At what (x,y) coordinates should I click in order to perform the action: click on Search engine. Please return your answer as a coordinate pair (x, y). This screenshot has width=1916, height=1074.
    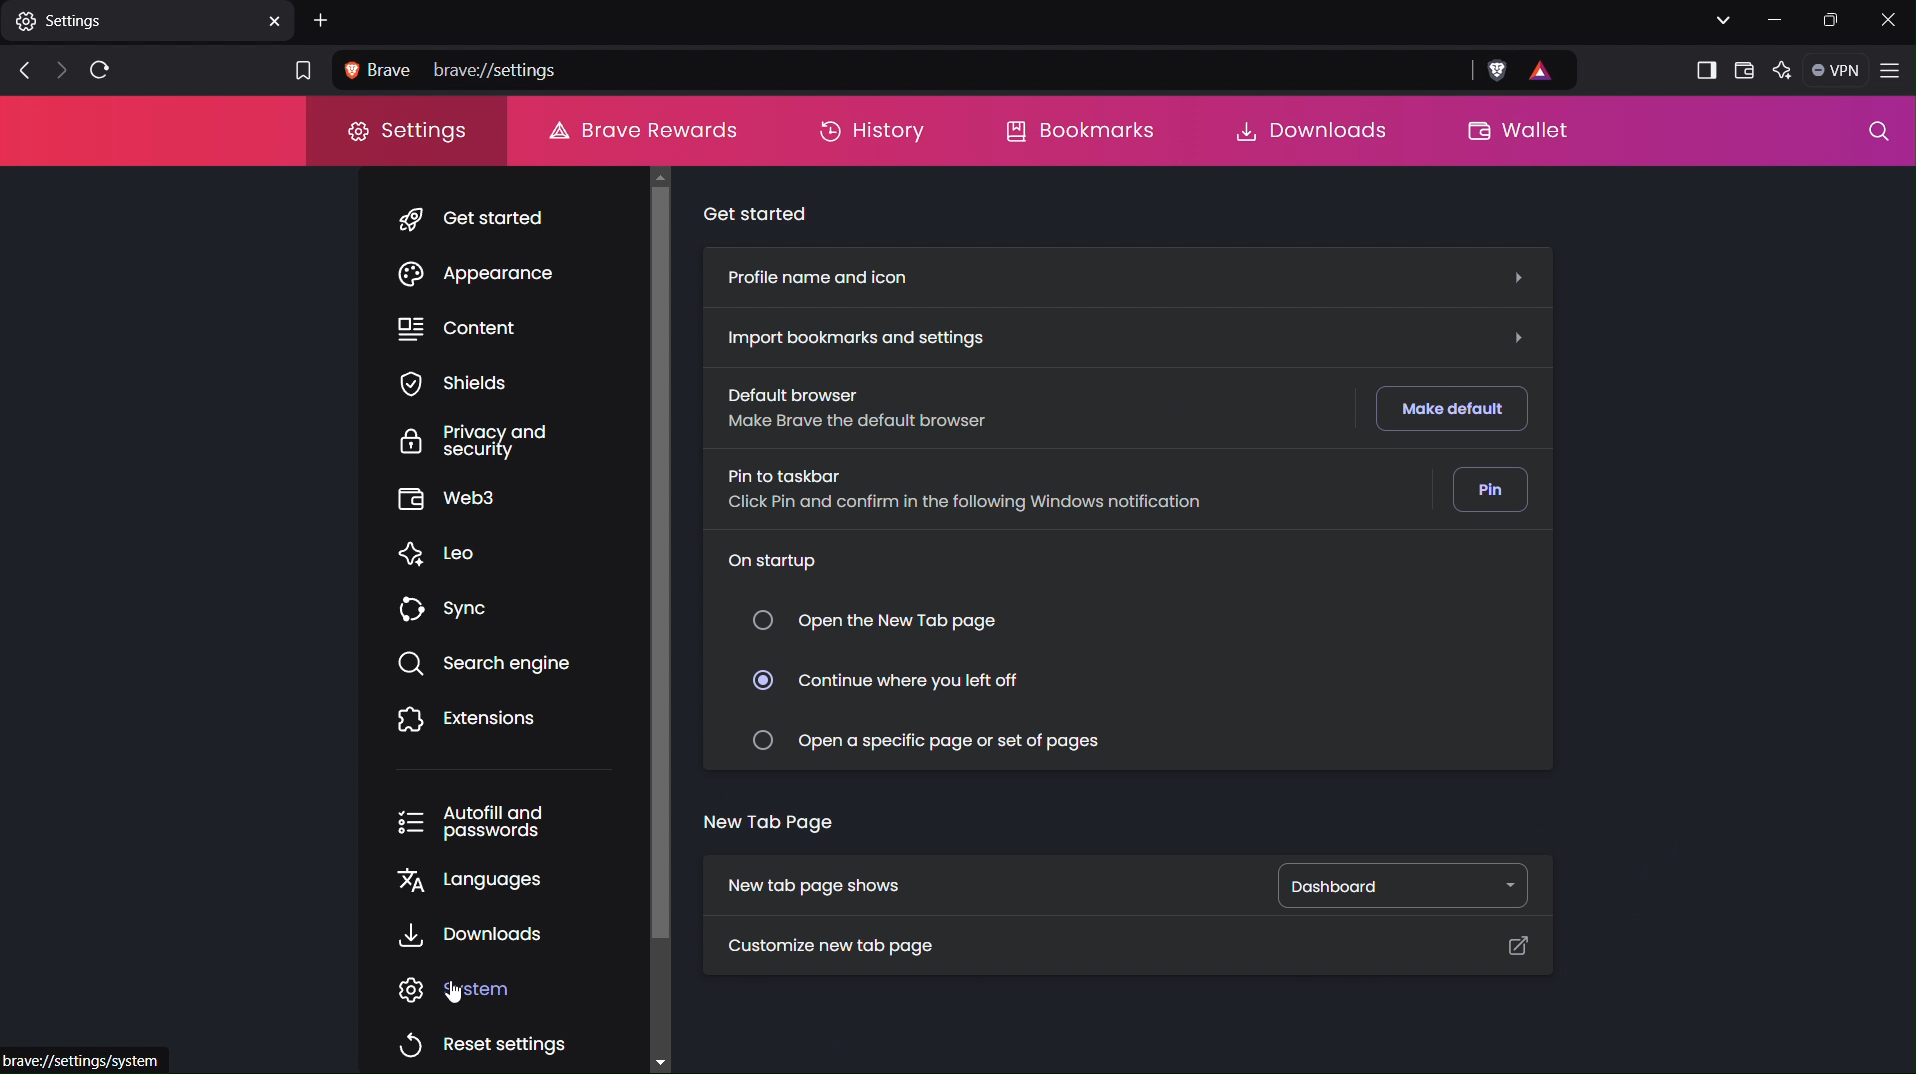
    Looking at the image, I should click on (482, 664).